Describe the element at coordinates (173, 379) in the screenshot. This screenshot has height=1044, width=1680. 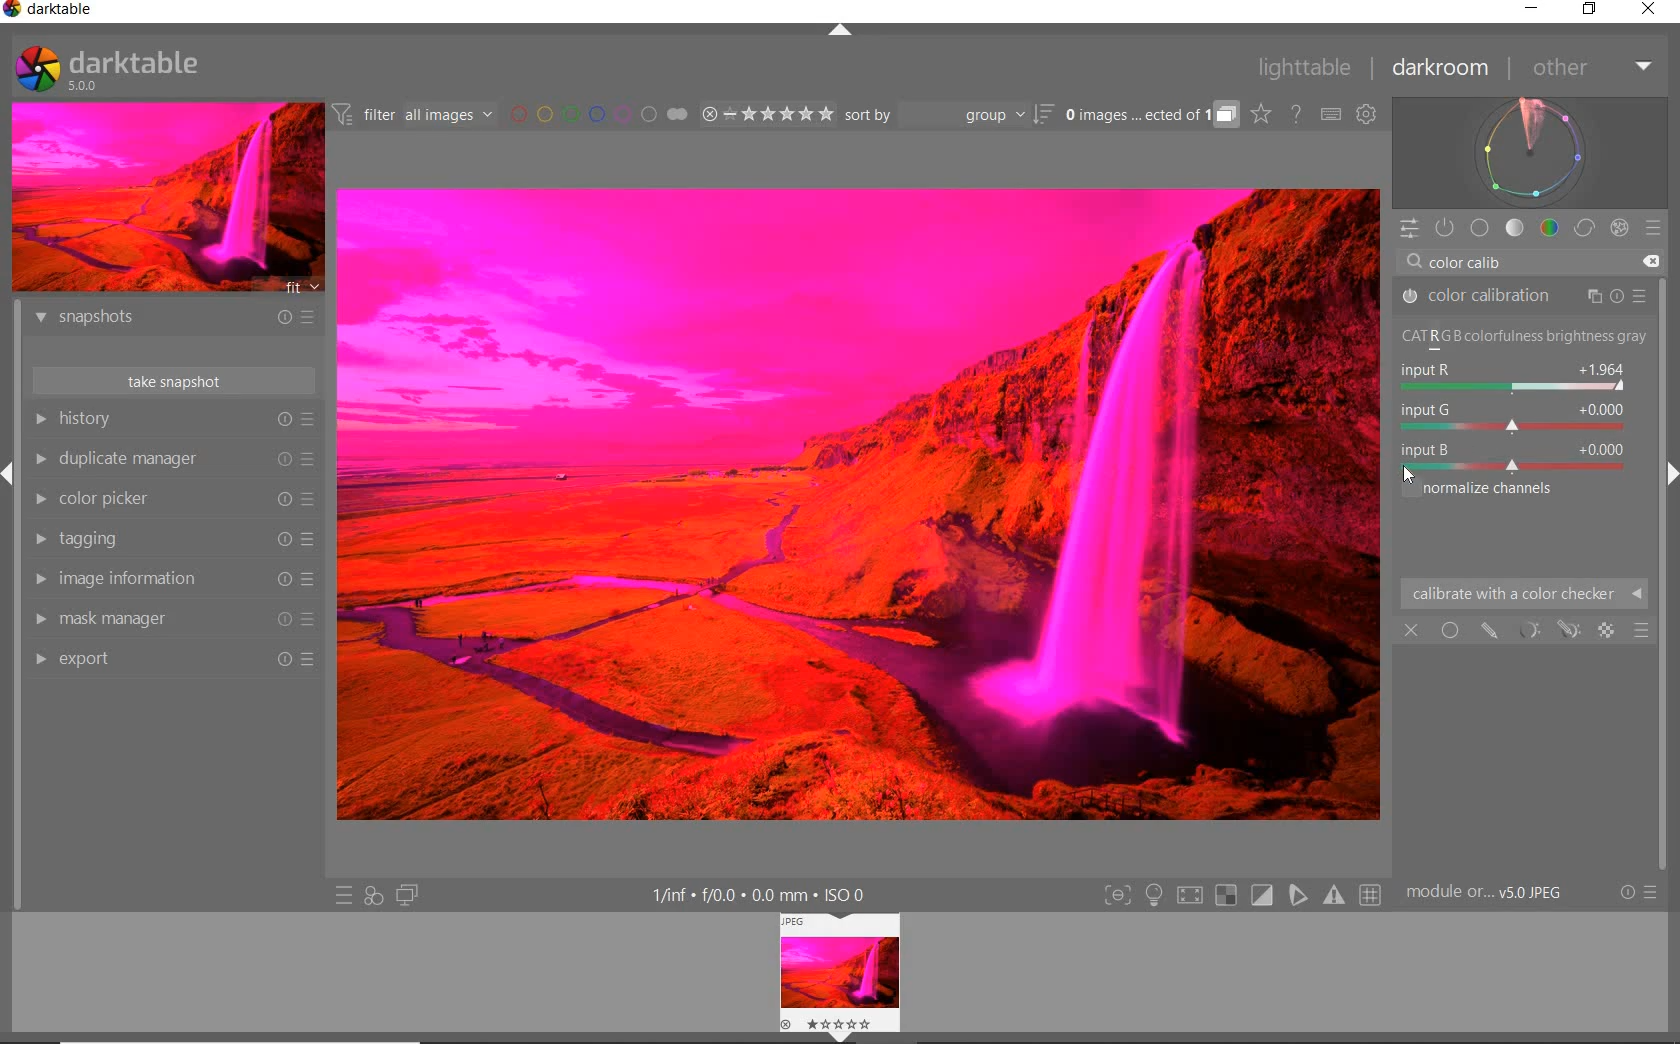
I see `take snapshot` at that location.